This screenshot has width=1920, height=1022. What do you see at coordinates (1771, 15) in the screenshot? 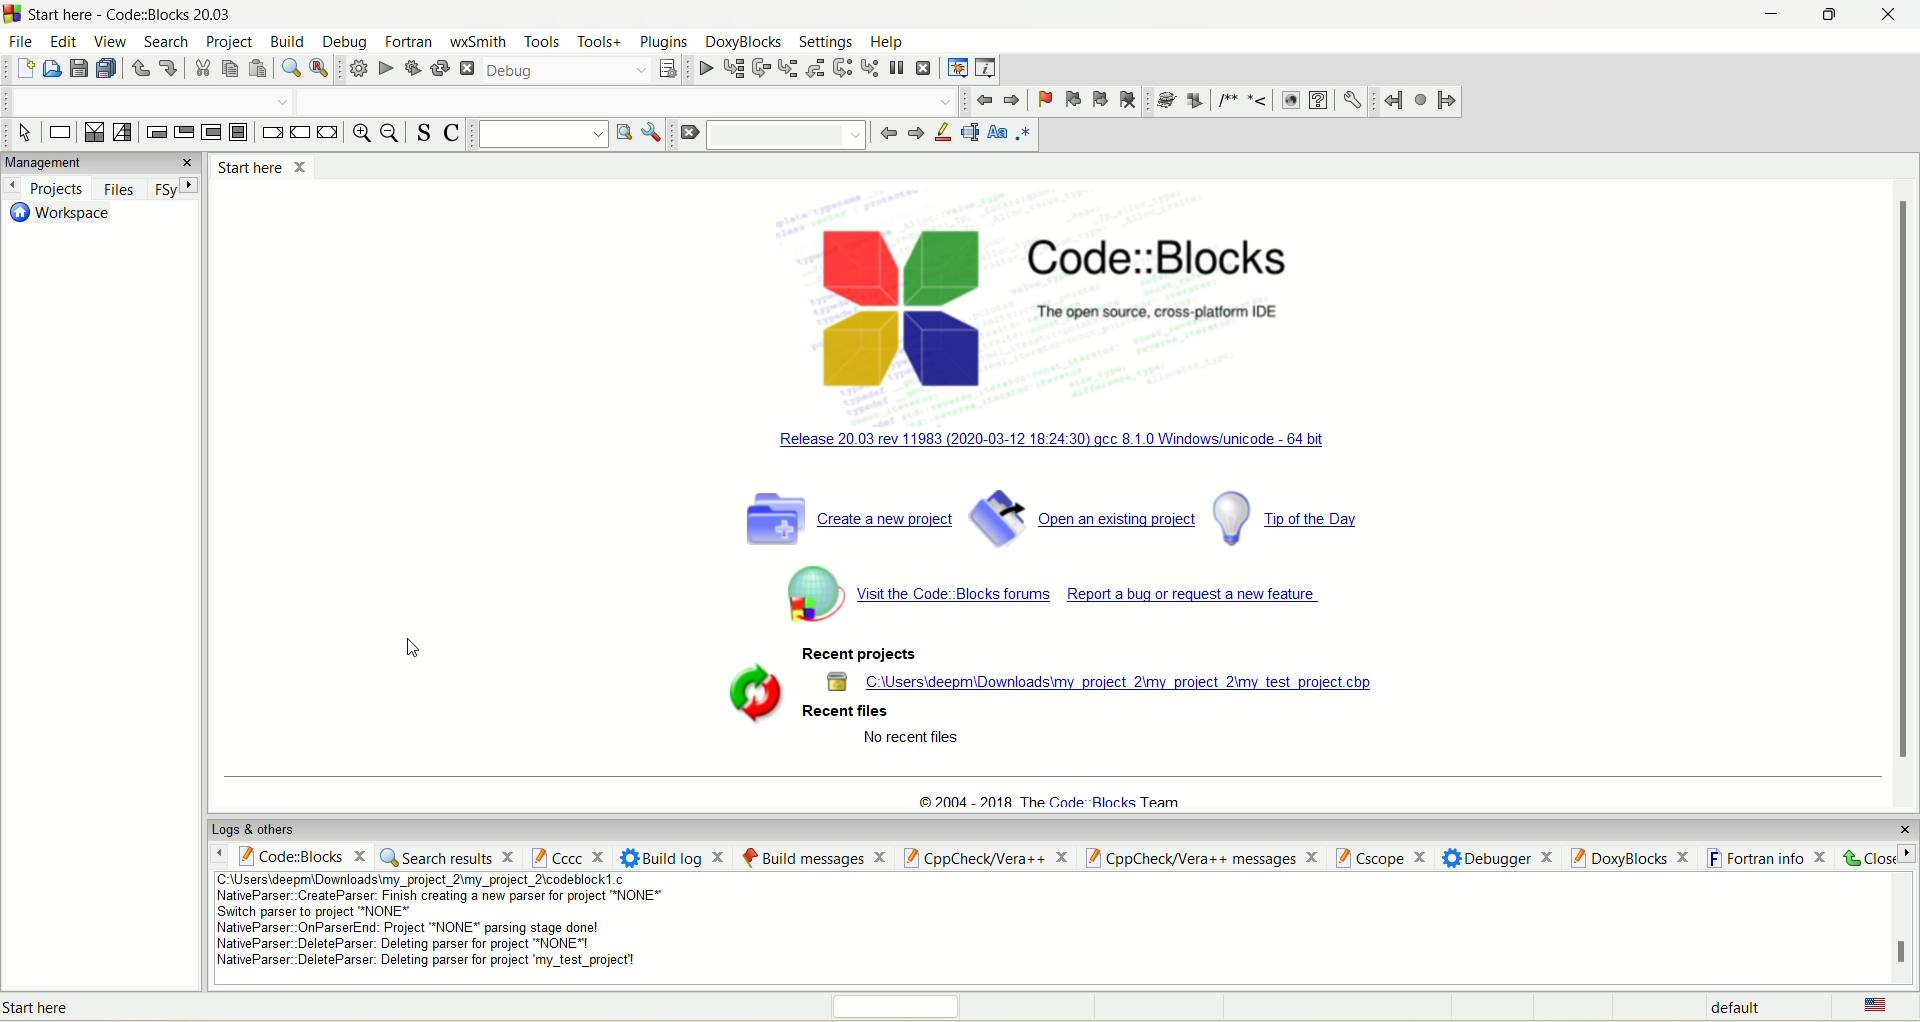
I see `minimize` at bounding box center [1771, 15].